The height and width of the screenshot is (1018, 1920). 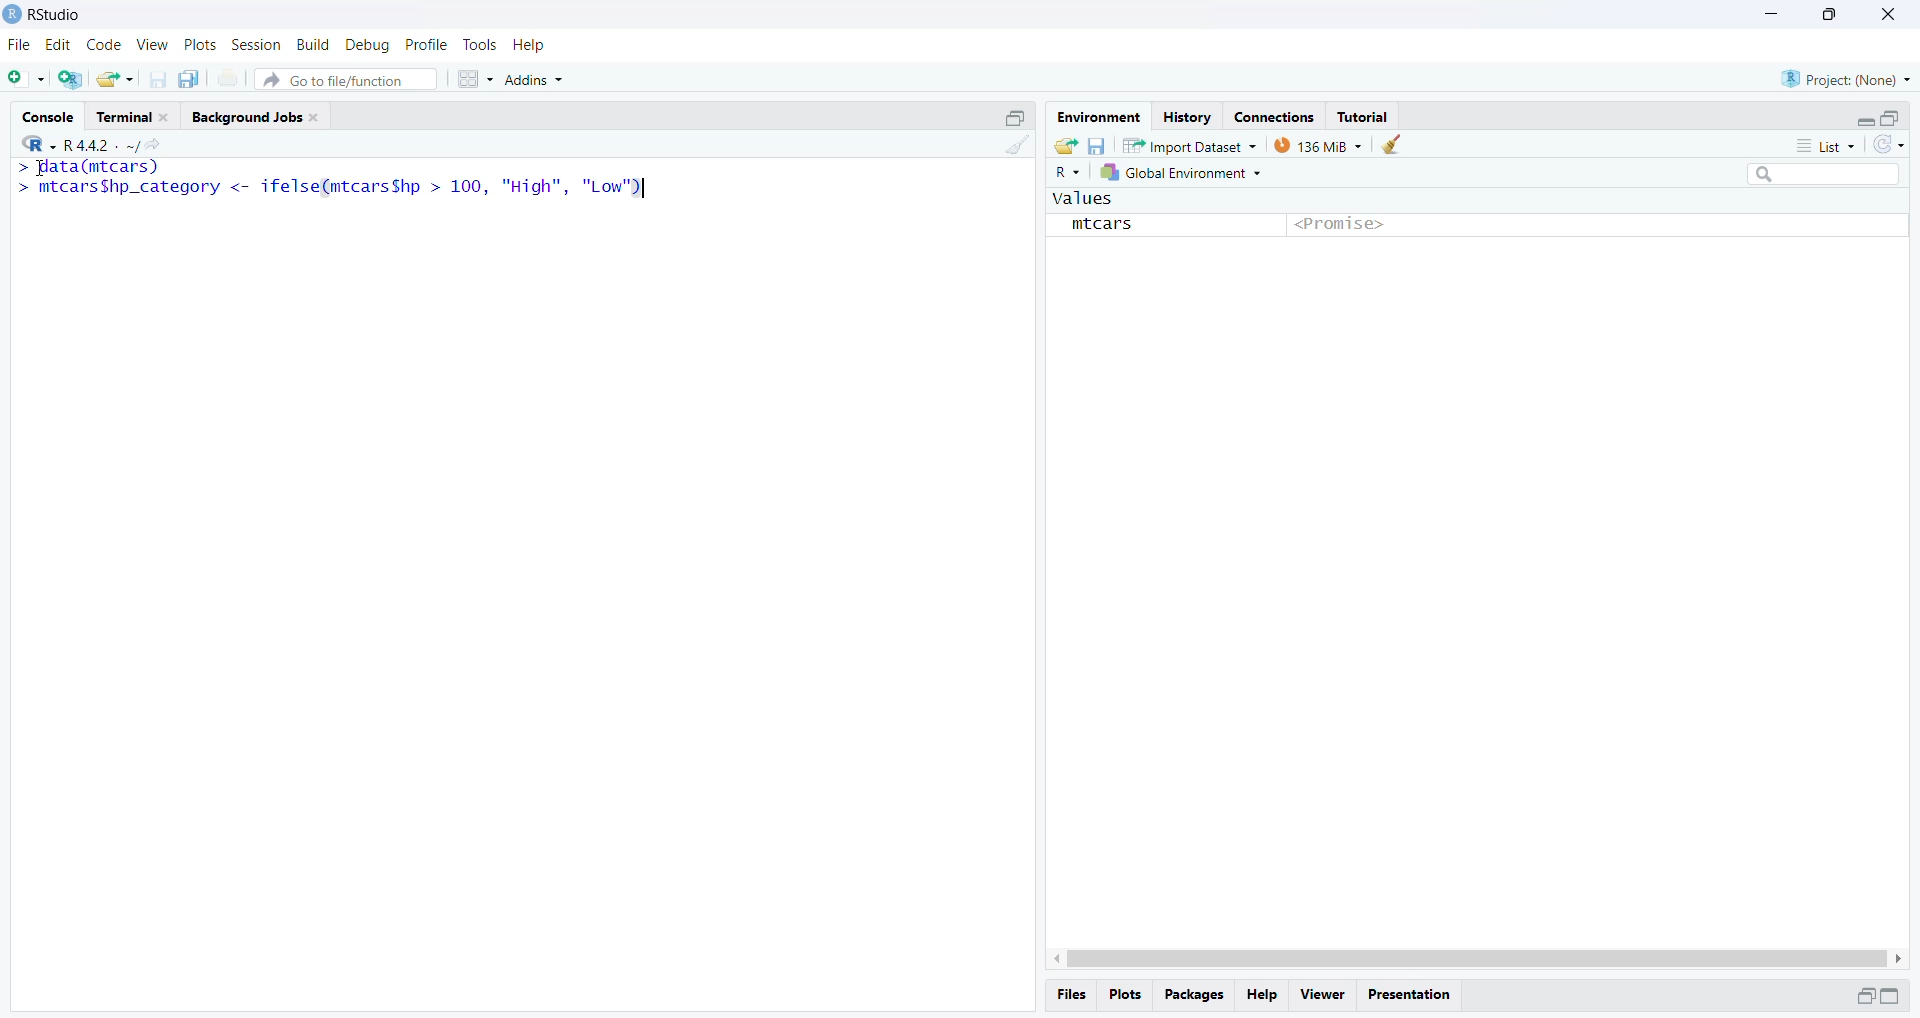 I want to click on File, so click(x=21, y=44).